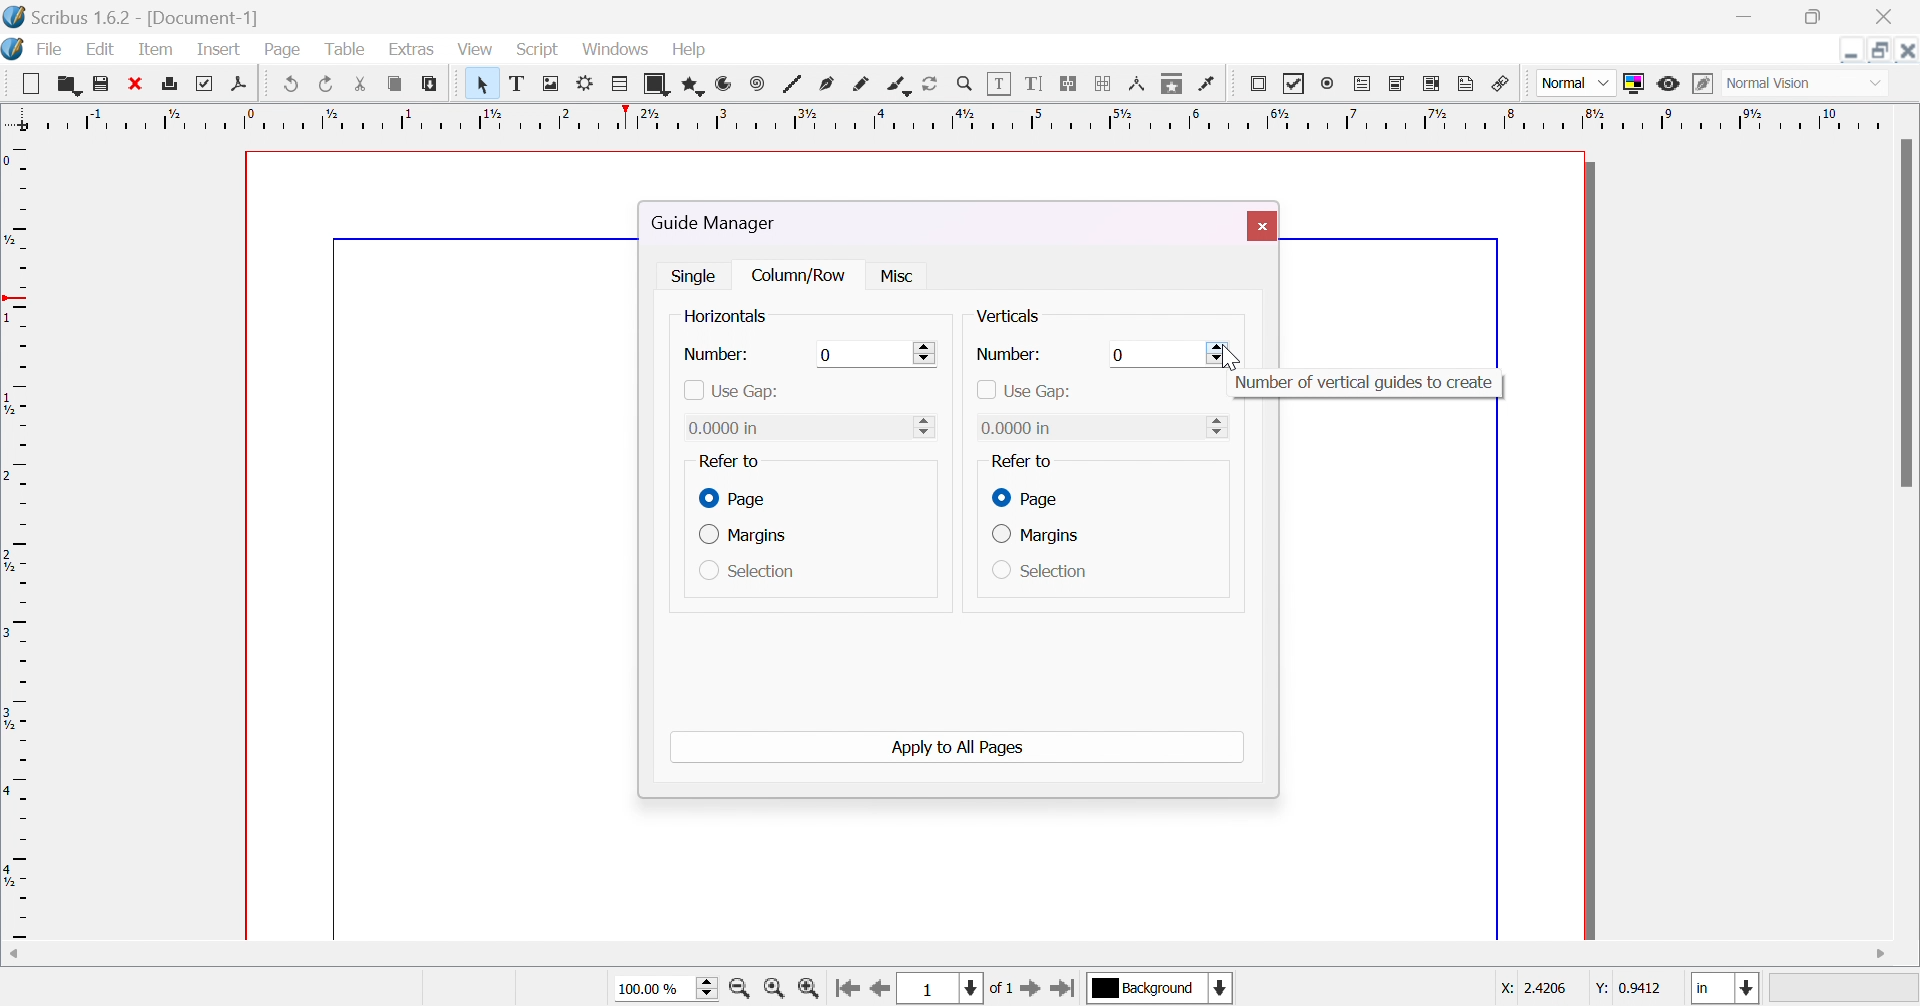 The height and width of the screenshot is (1006, 1920). I want to click on preflight verifier, so click(211, 82).